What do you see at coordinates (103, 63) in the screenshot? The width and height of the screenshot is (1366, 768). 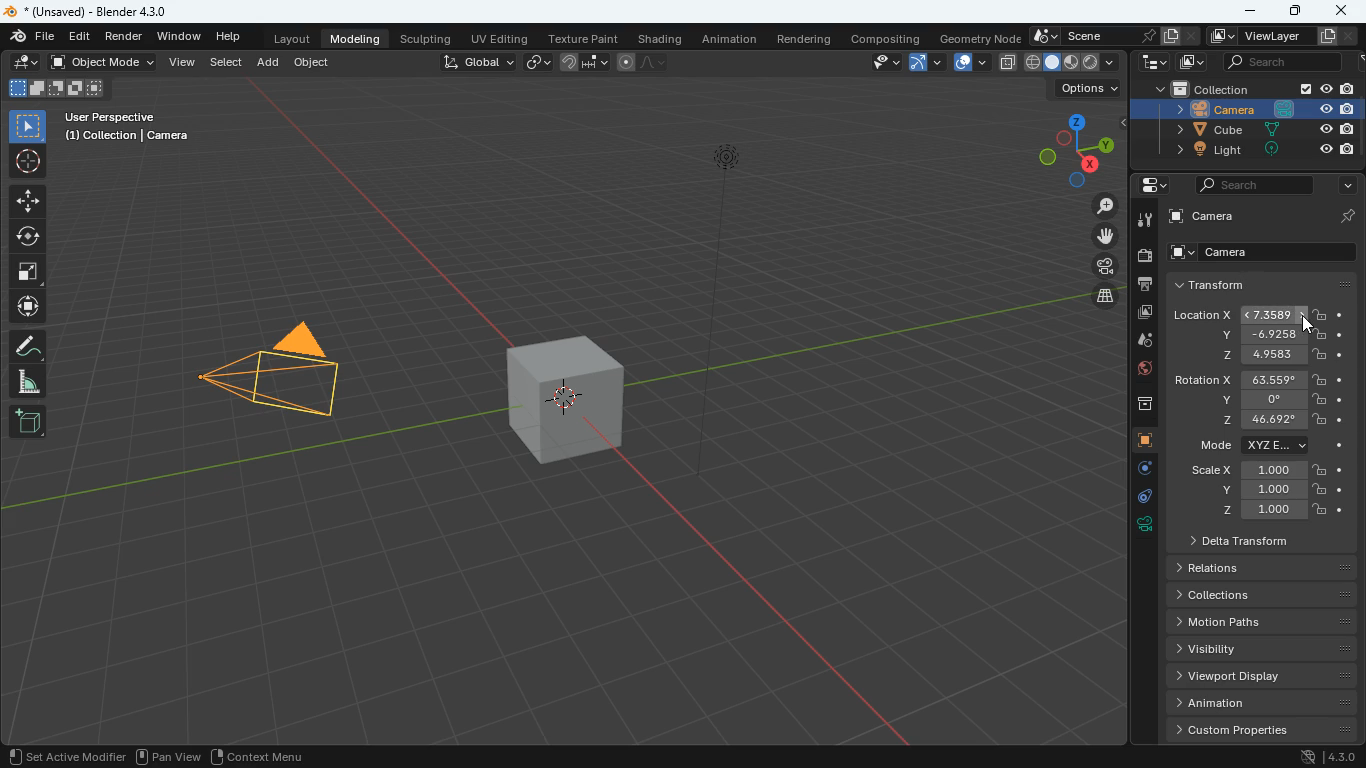 I see `object mode` at bounding box center [103, 63].